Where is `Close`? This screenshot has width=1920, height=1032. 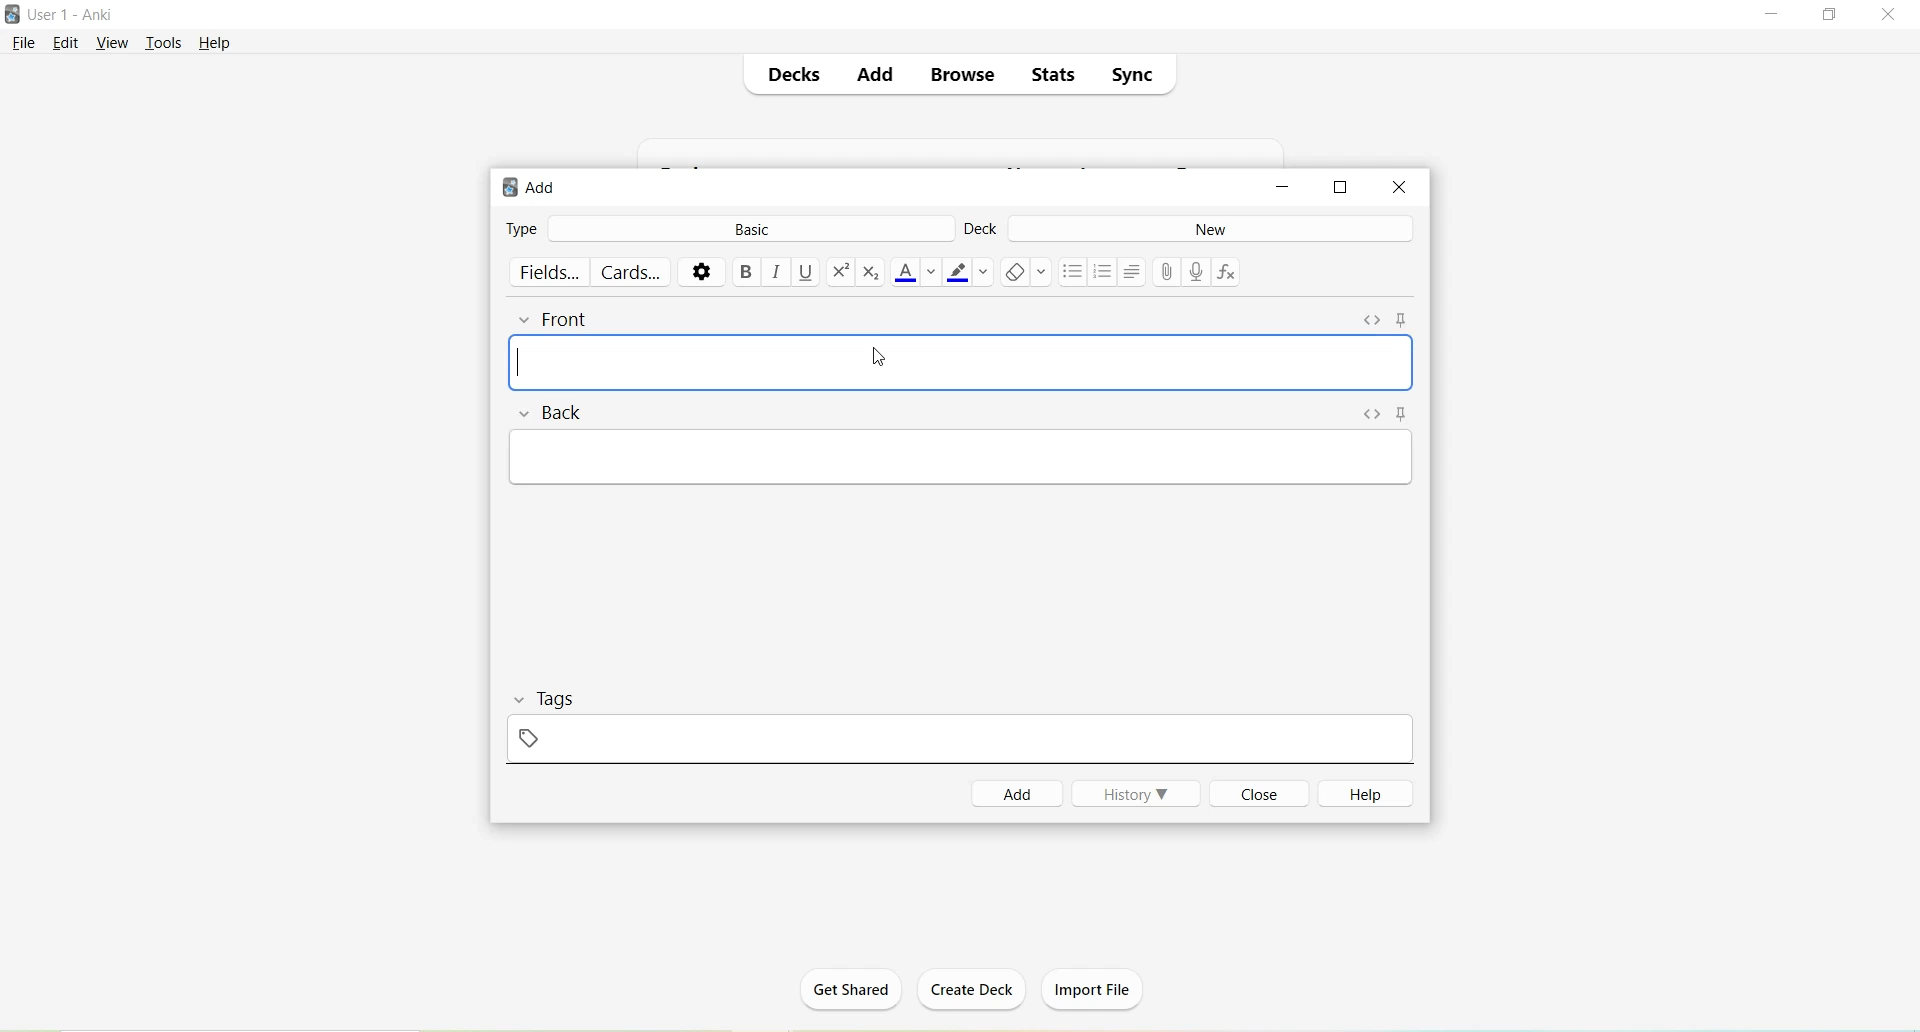 Close is located at coordinates (1888, 15).